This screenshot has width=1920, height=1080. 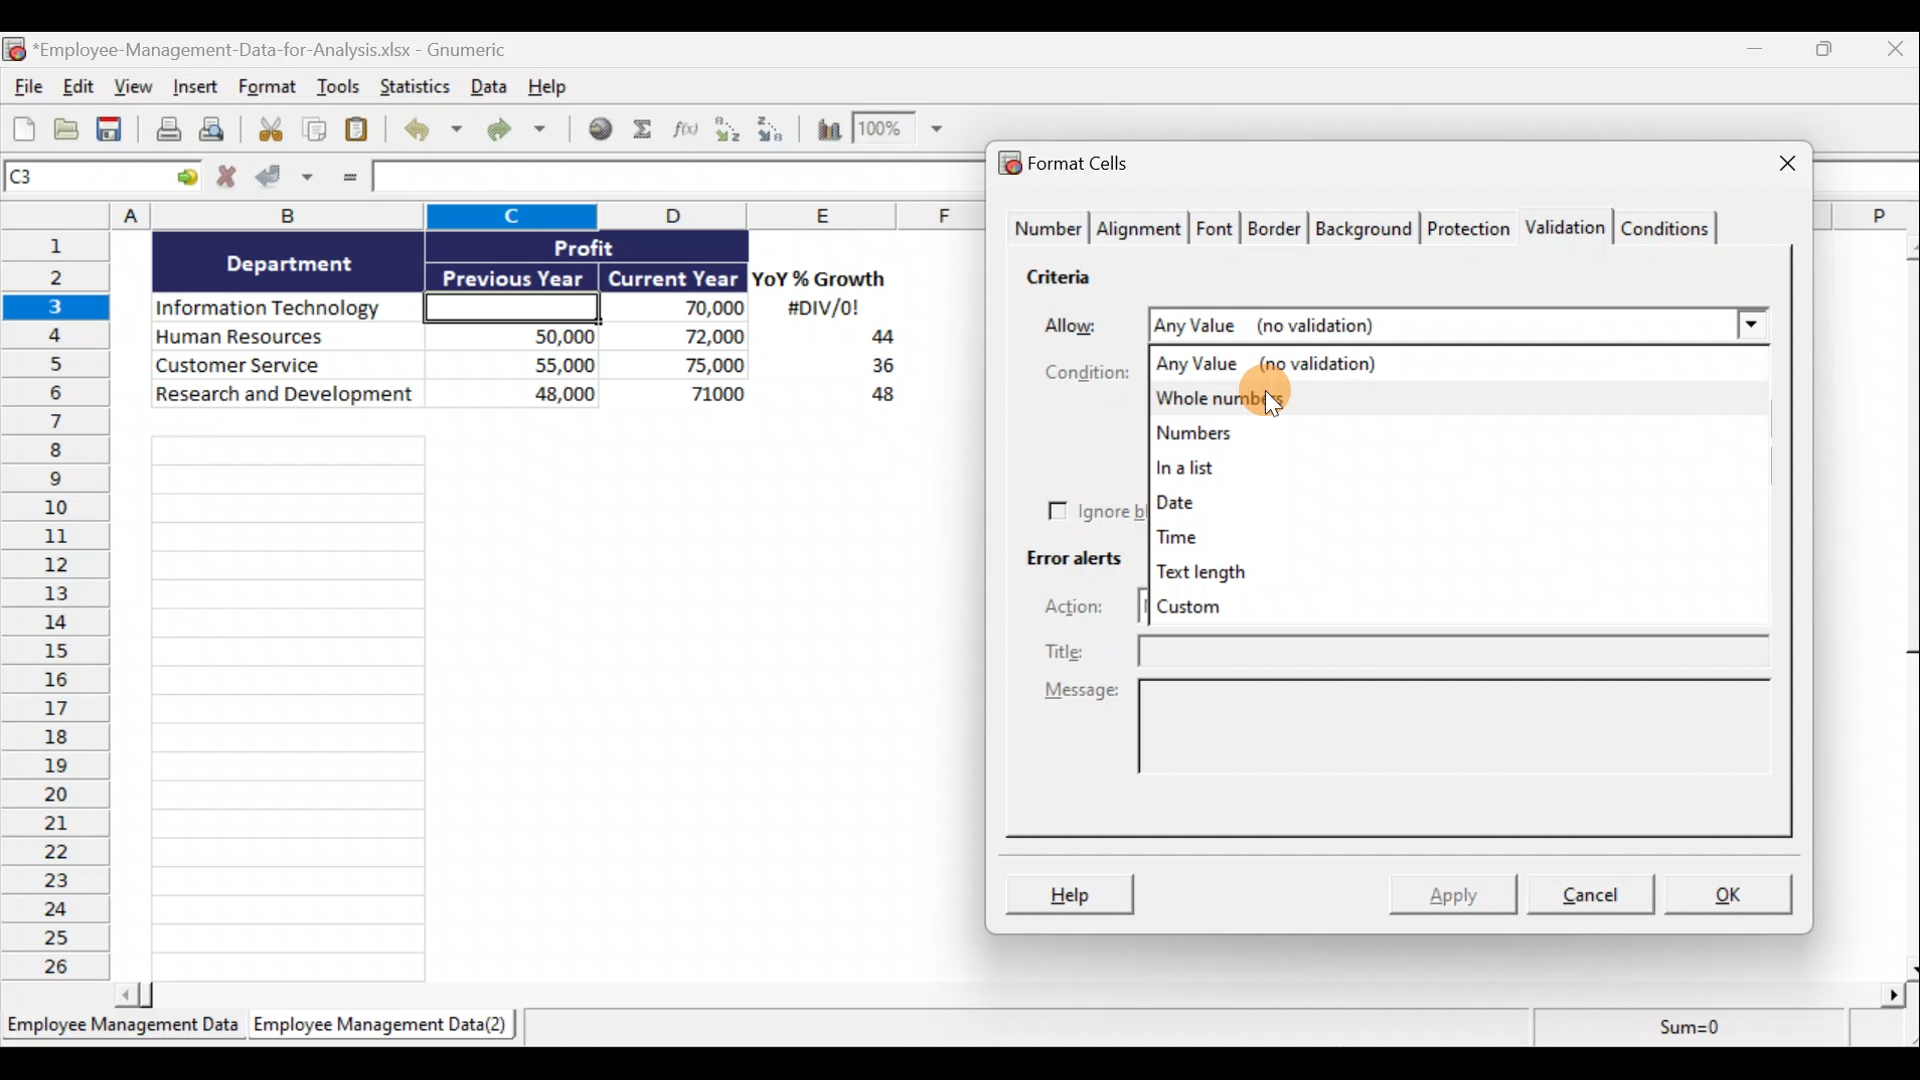 I want to click on Criteria, so click(x=1061, y=280).